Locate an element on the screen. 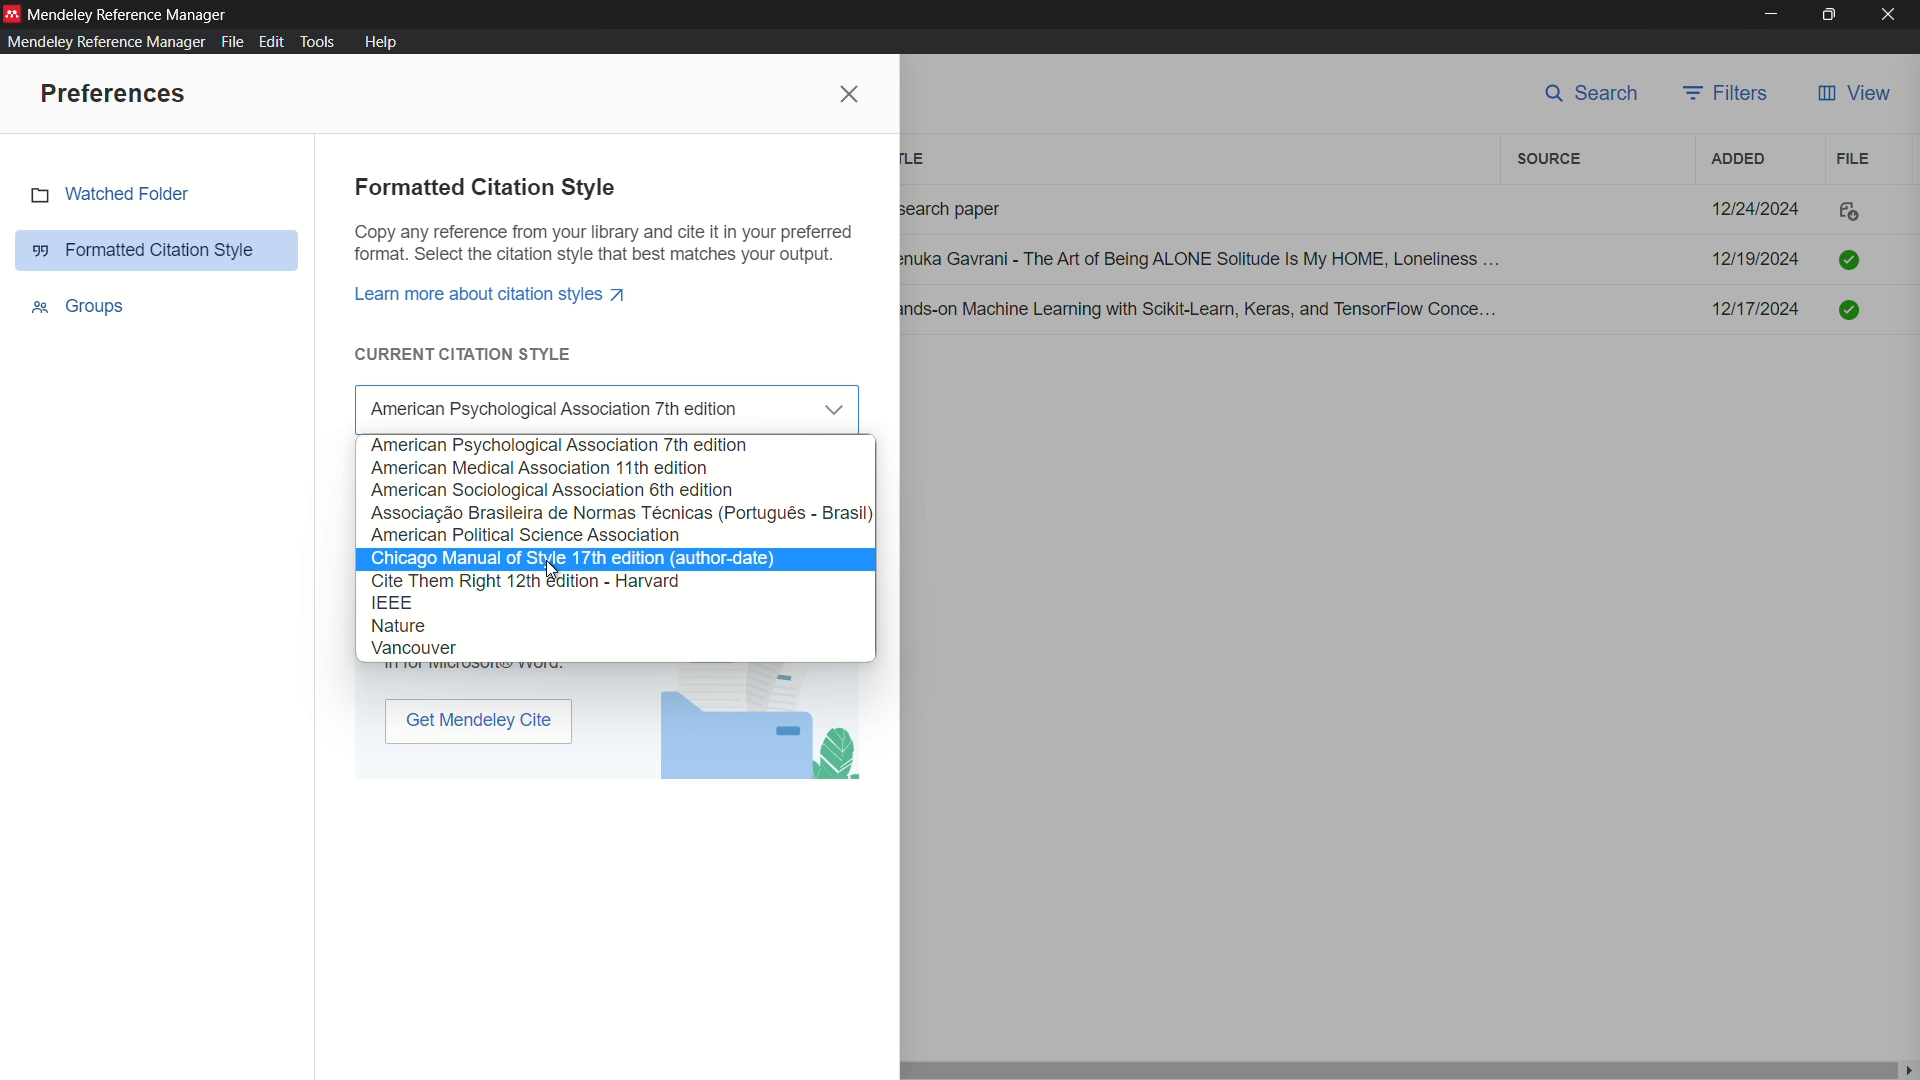 The width and height of the screenshot is (1920, 1080). groups is located at coordinates (76, 307).